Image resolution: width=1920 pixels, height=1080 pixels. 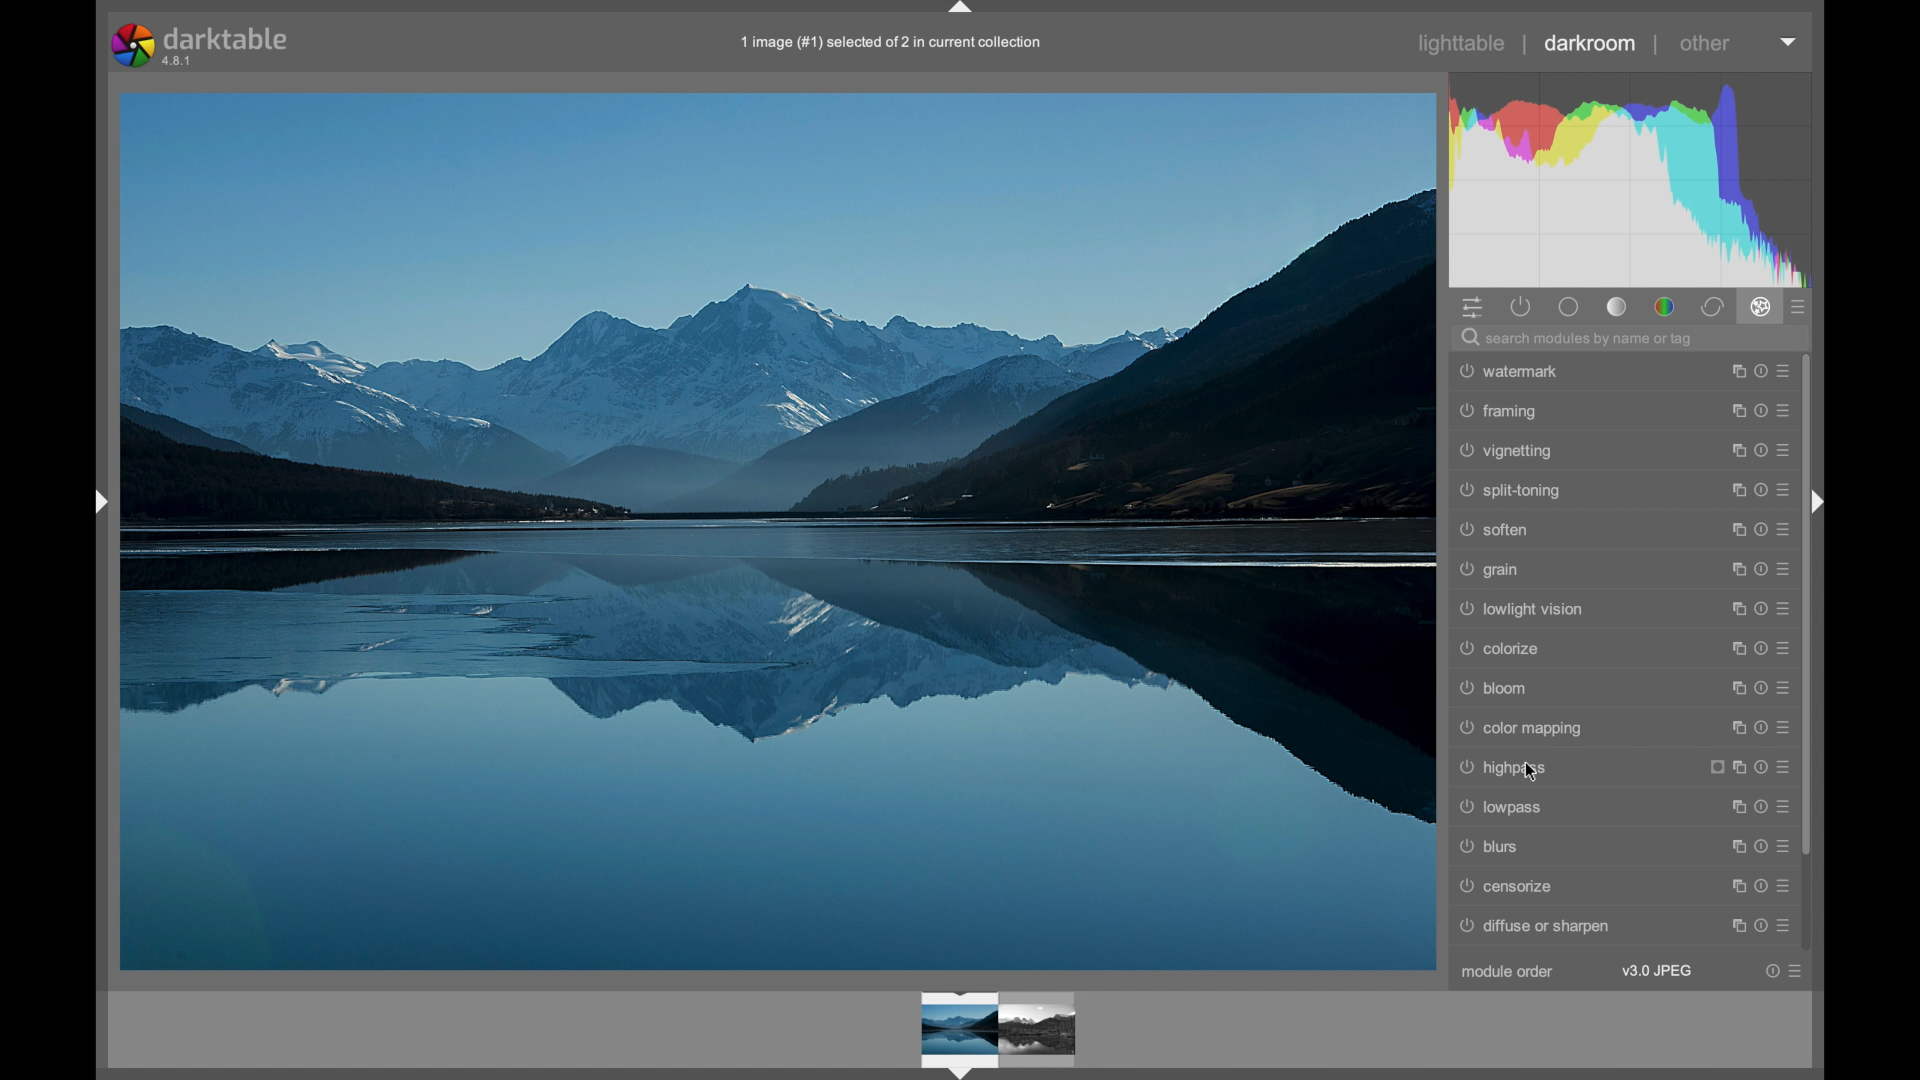 I want to click on more options, so click(x=1759, y=570).